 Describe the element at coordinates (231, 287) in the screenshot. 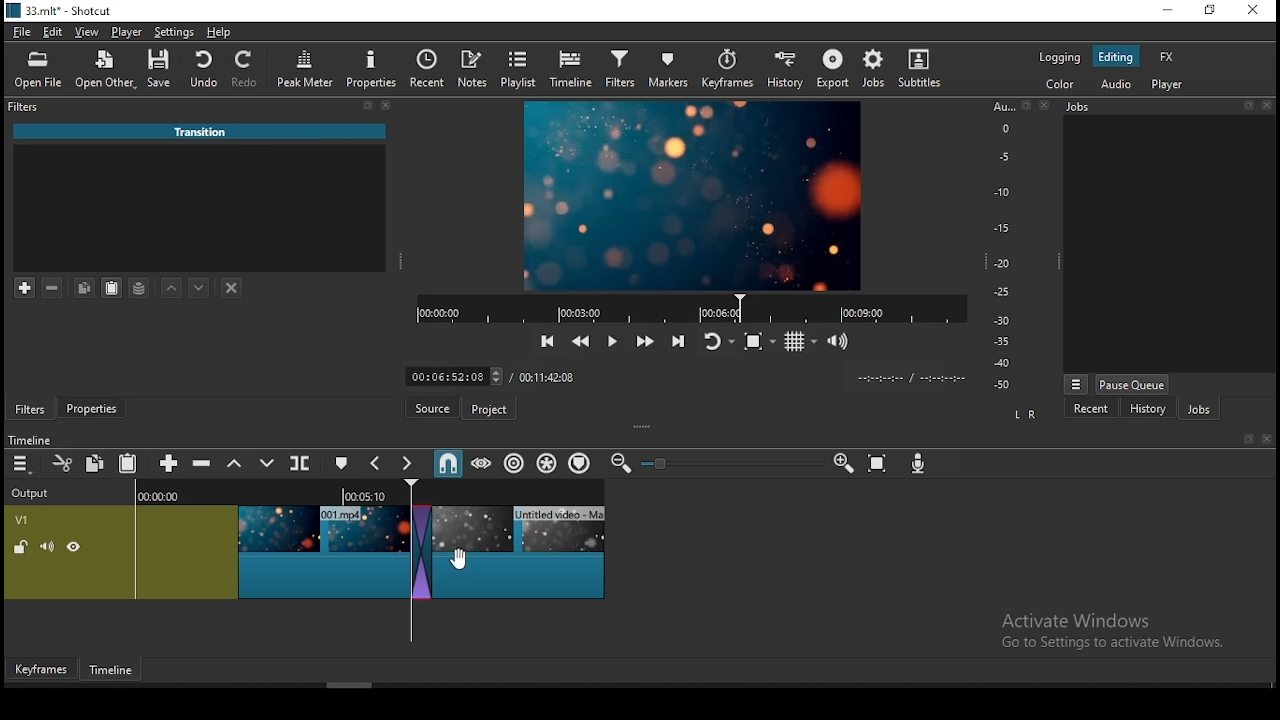

I see `deselct filter` at that location.